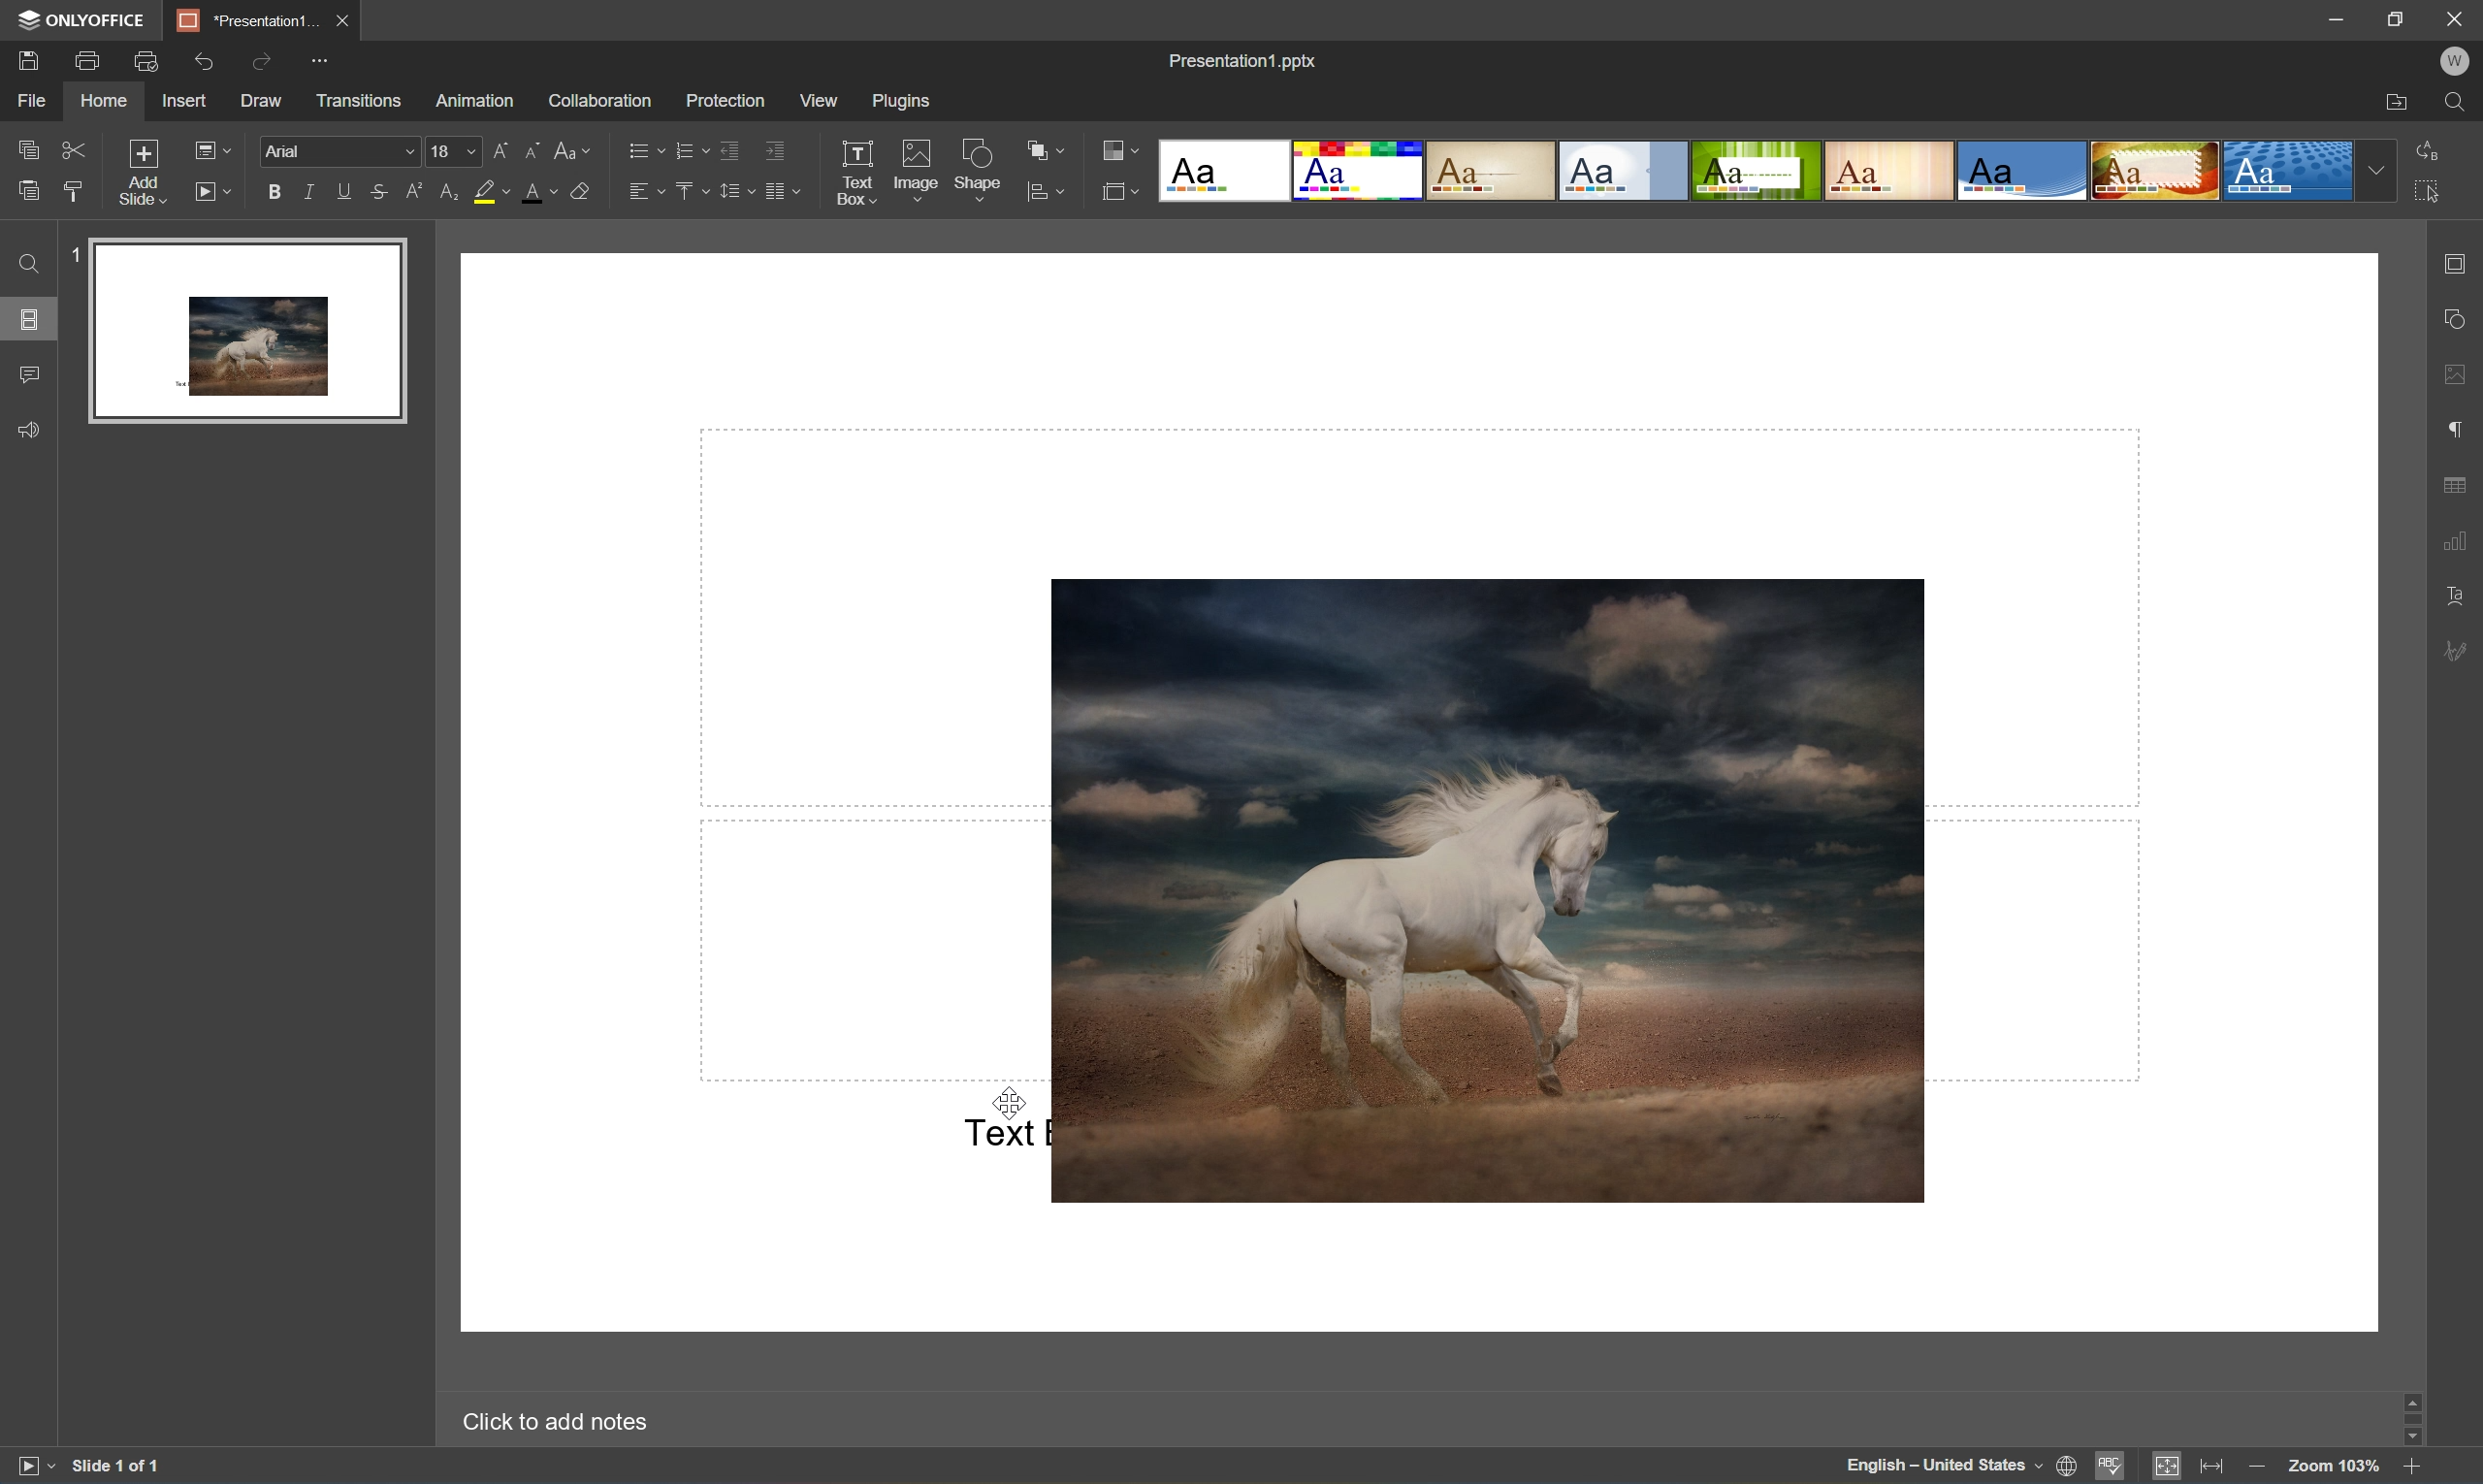  What do you see at coordinates (2213, 1467) in the screenshot?
I see `Fit to width` at bounding box center [2213, 1467].